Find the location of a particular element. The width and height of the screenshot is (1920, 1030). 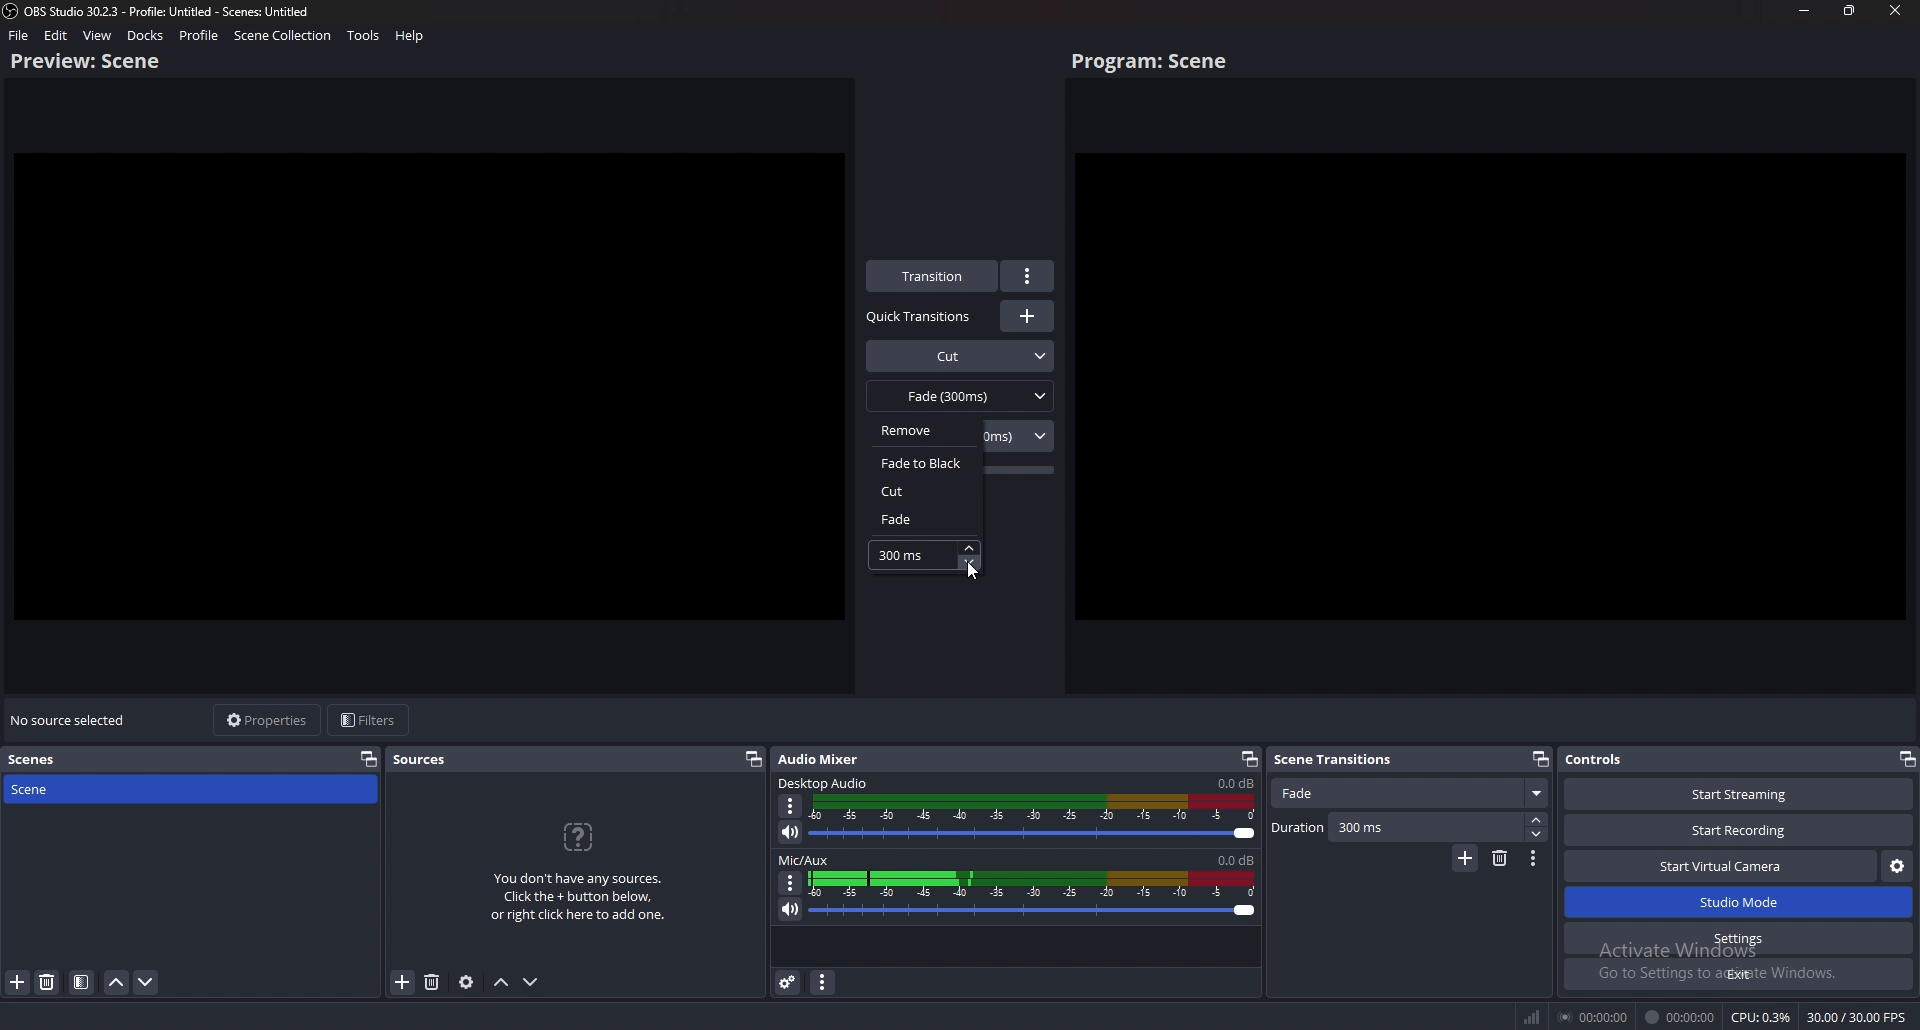

scenes is located at coordinates (37, 760).